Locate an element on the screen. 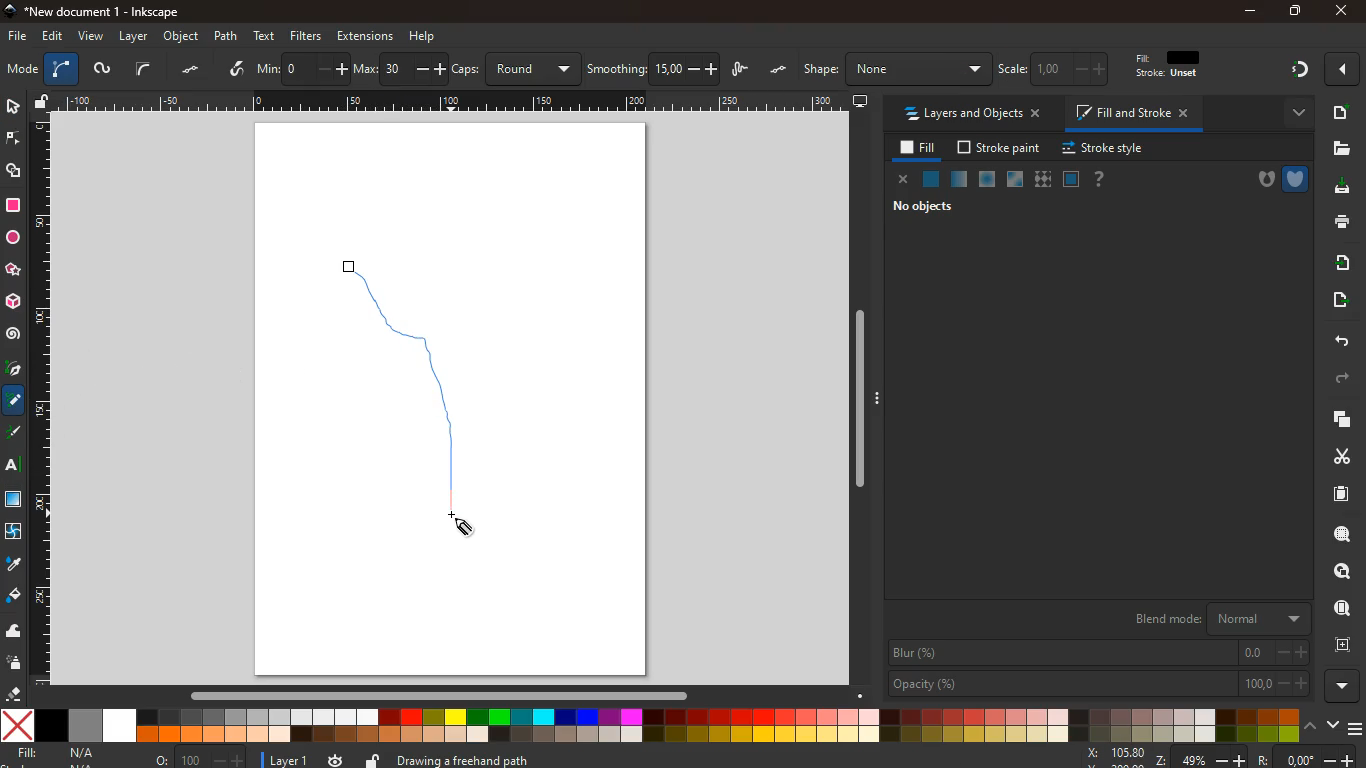  Text tool is located at coordinates (18, 465).